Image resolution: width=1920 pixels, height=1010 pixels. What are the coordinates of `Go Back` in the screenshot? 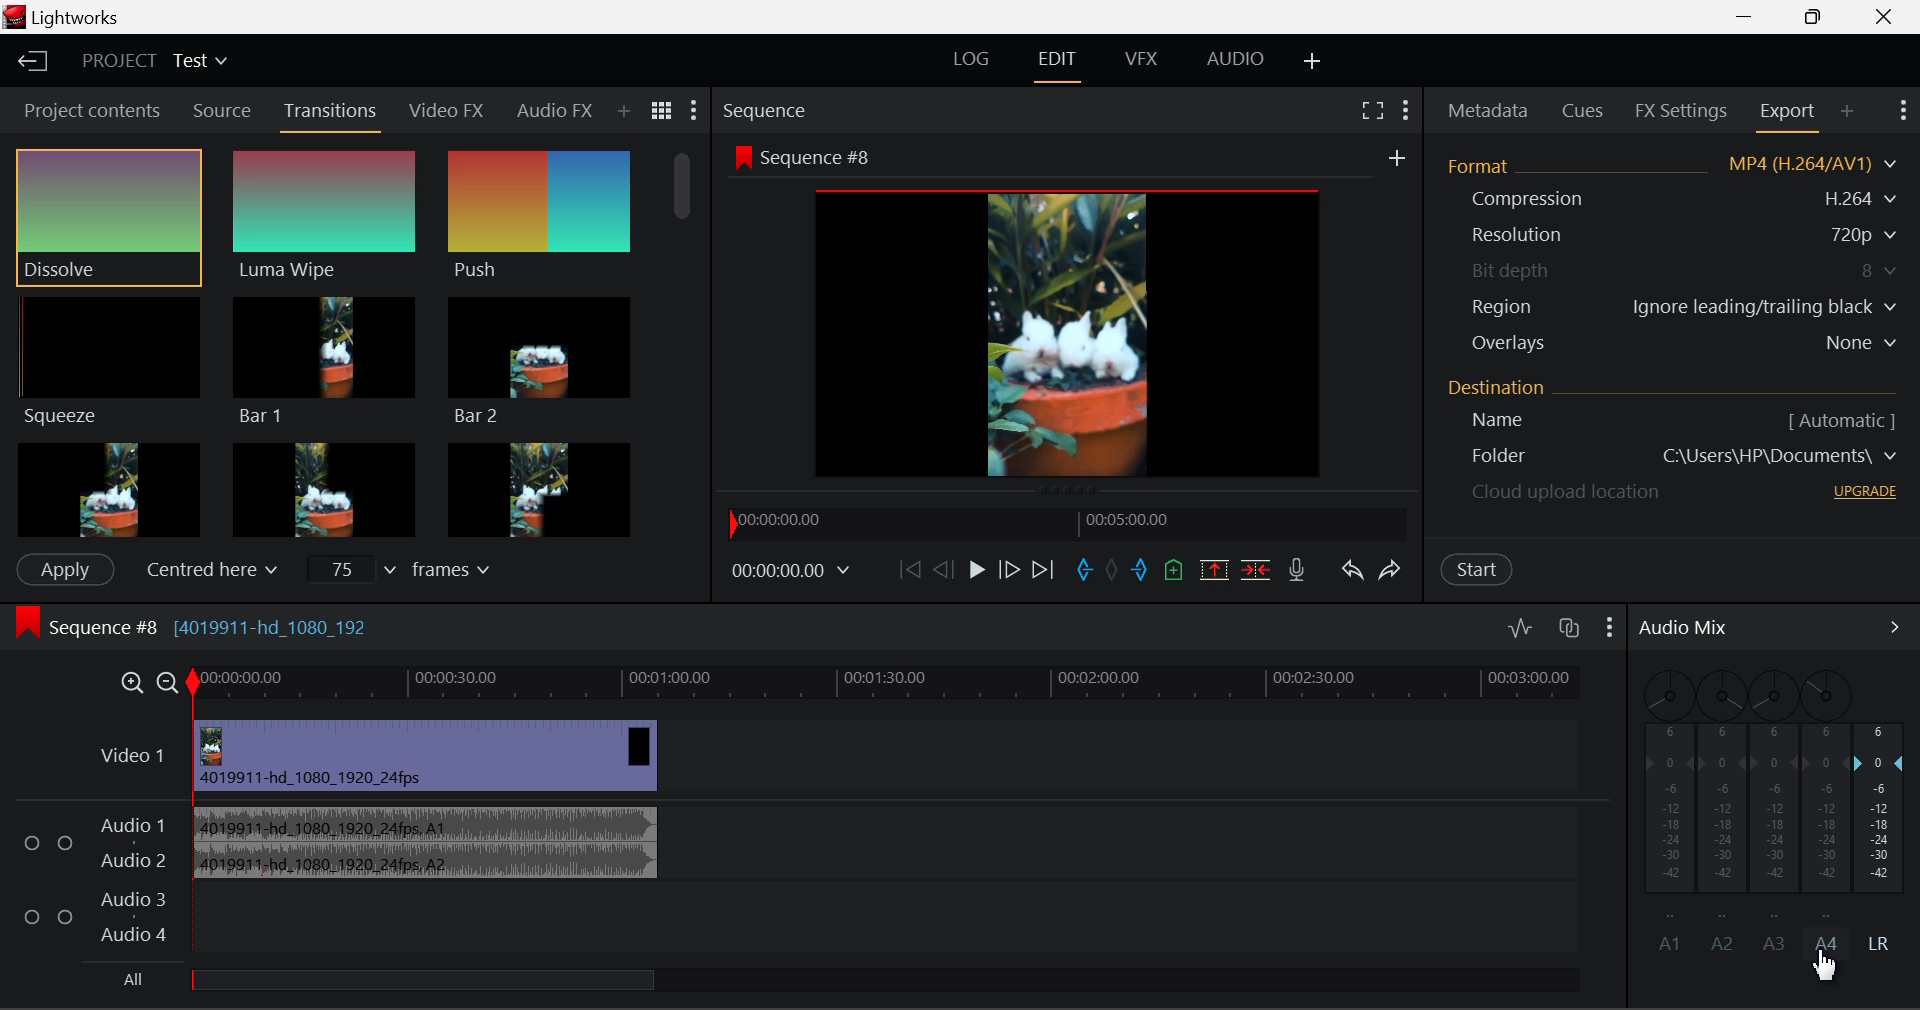 It's located at (941, 574).